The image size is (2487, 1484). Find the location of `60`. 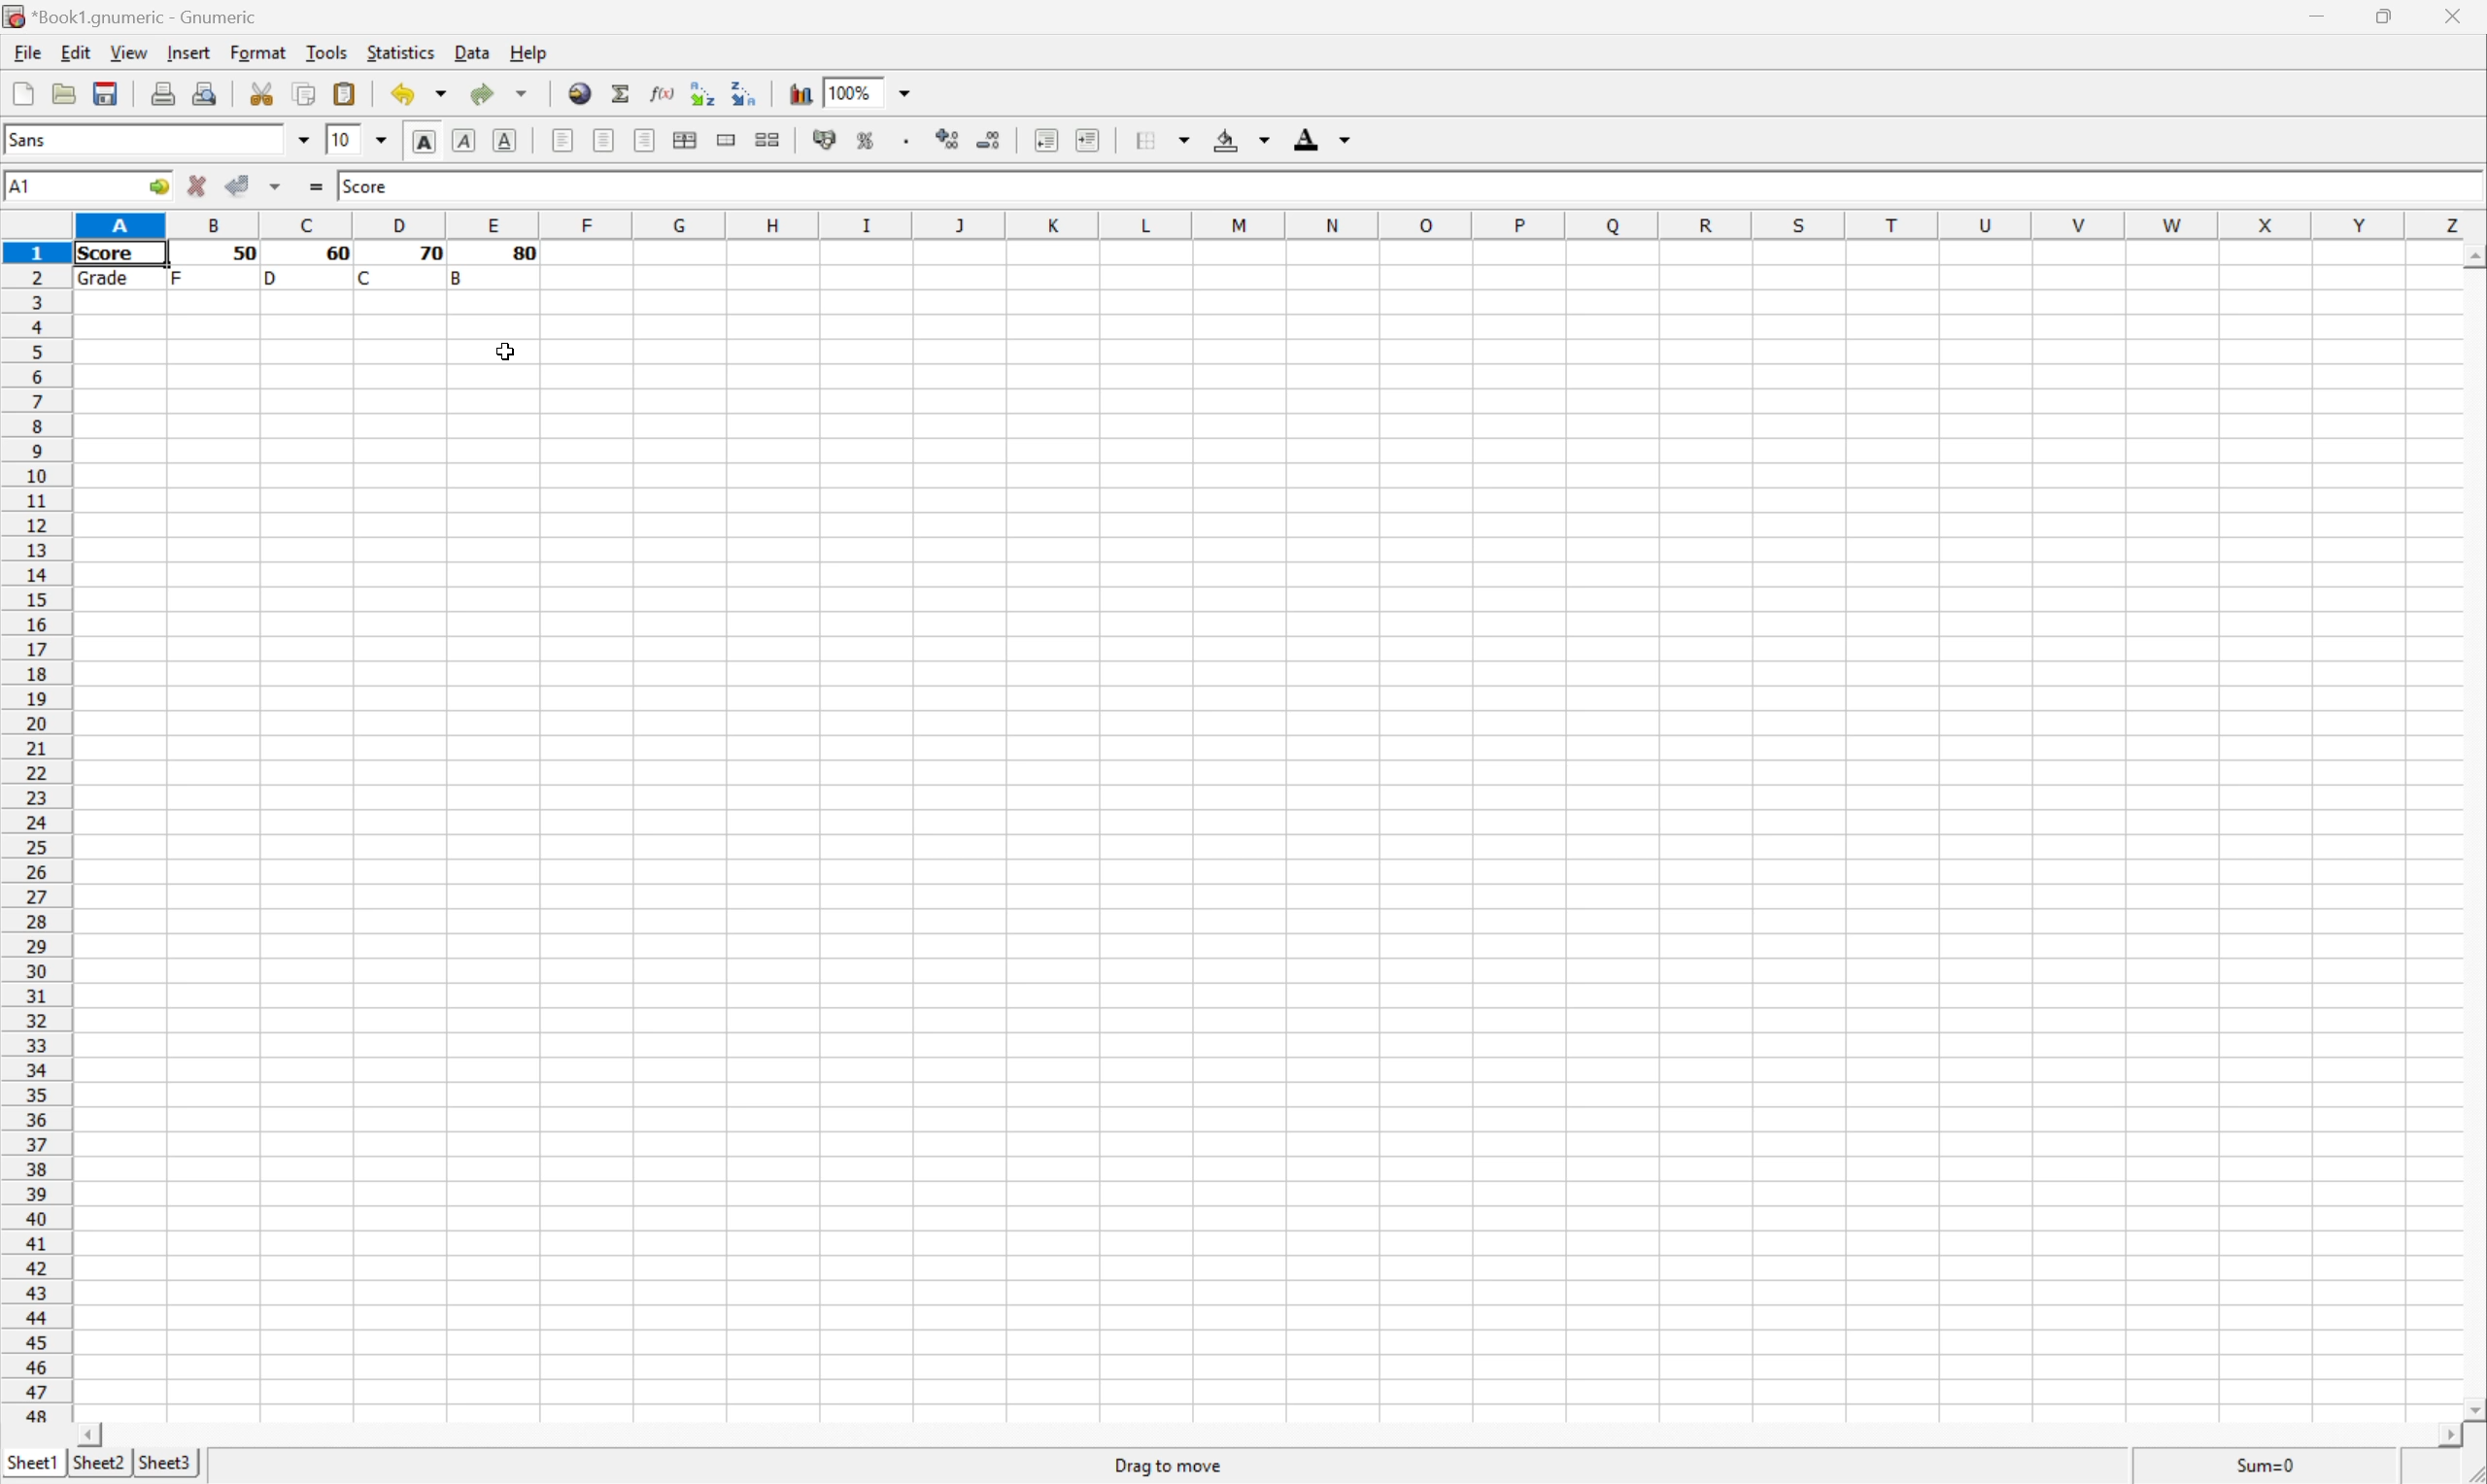

60 is located at coordinates (333, 254).